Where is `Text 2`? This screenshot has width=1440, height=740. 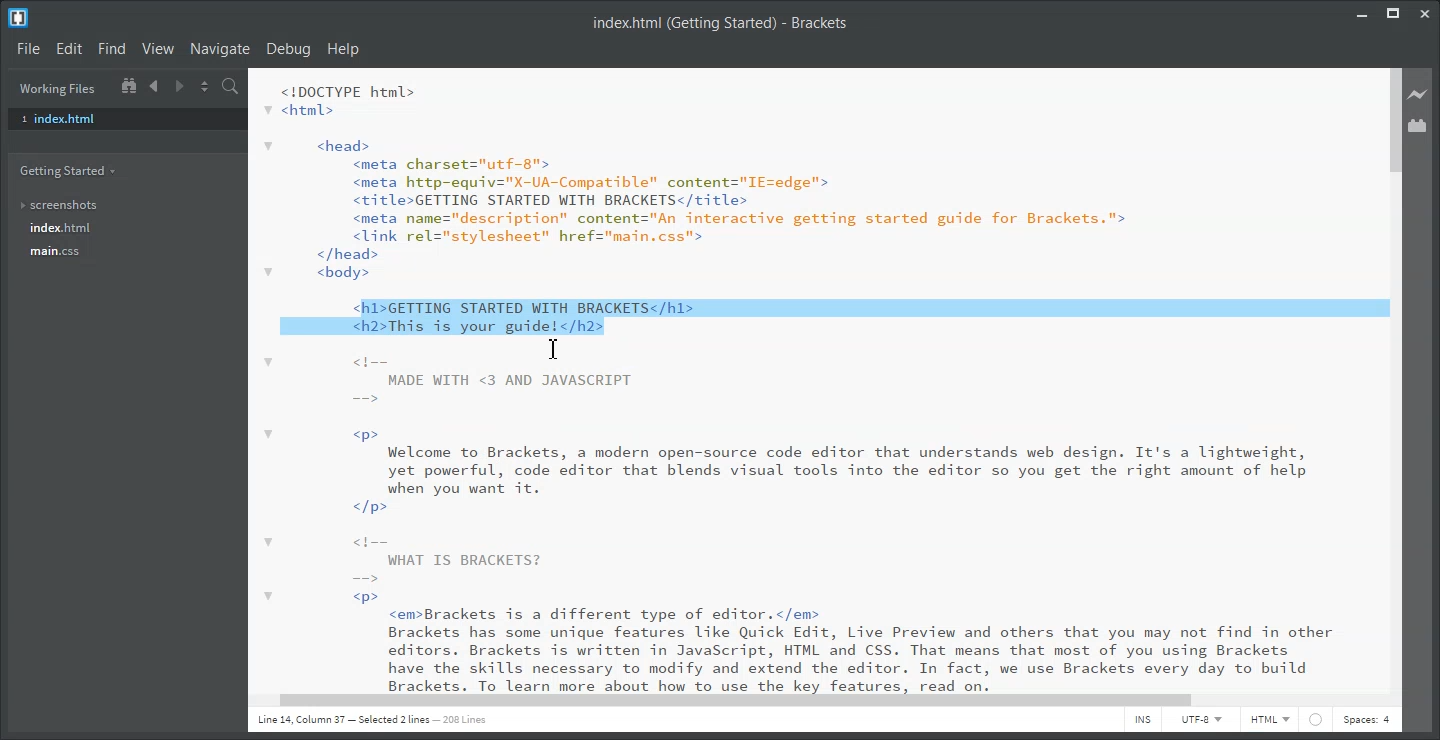 Text 2 is located at coordinates (798, 177).